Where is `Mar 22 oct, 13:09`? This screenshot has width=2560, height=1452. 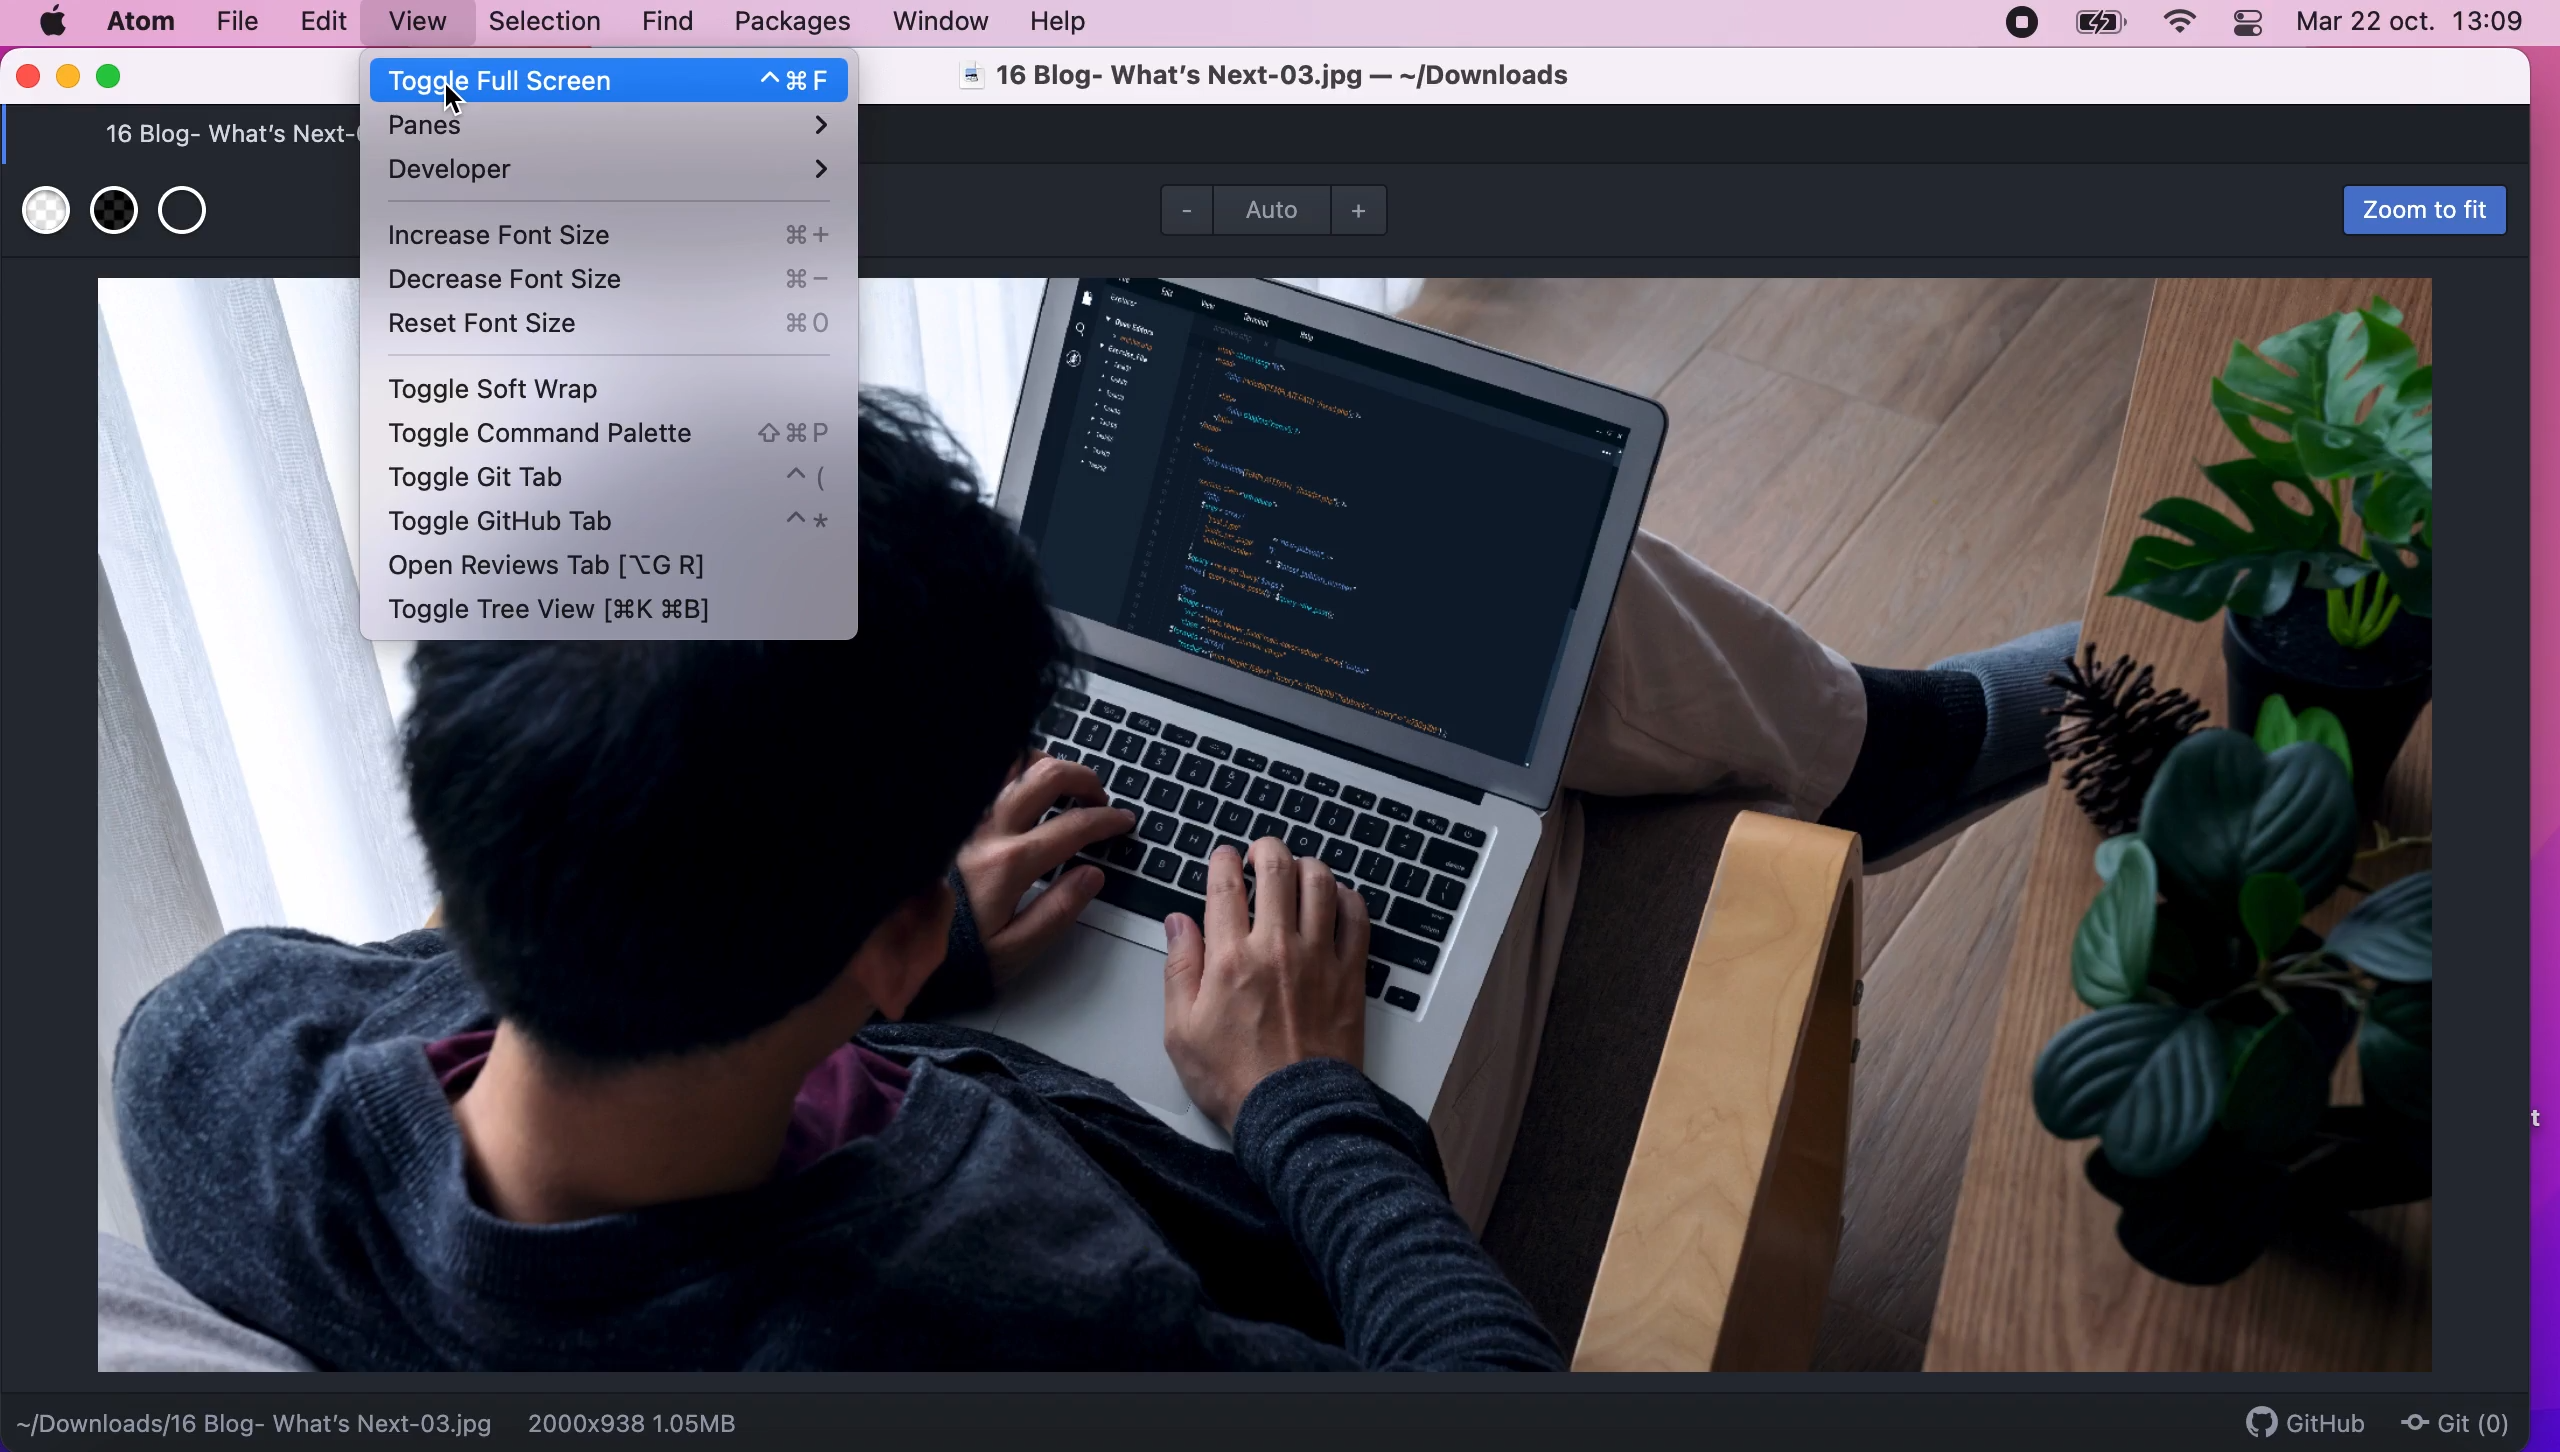
Mar 22 oct, 13:09 is located at coordinates (2421, 25).